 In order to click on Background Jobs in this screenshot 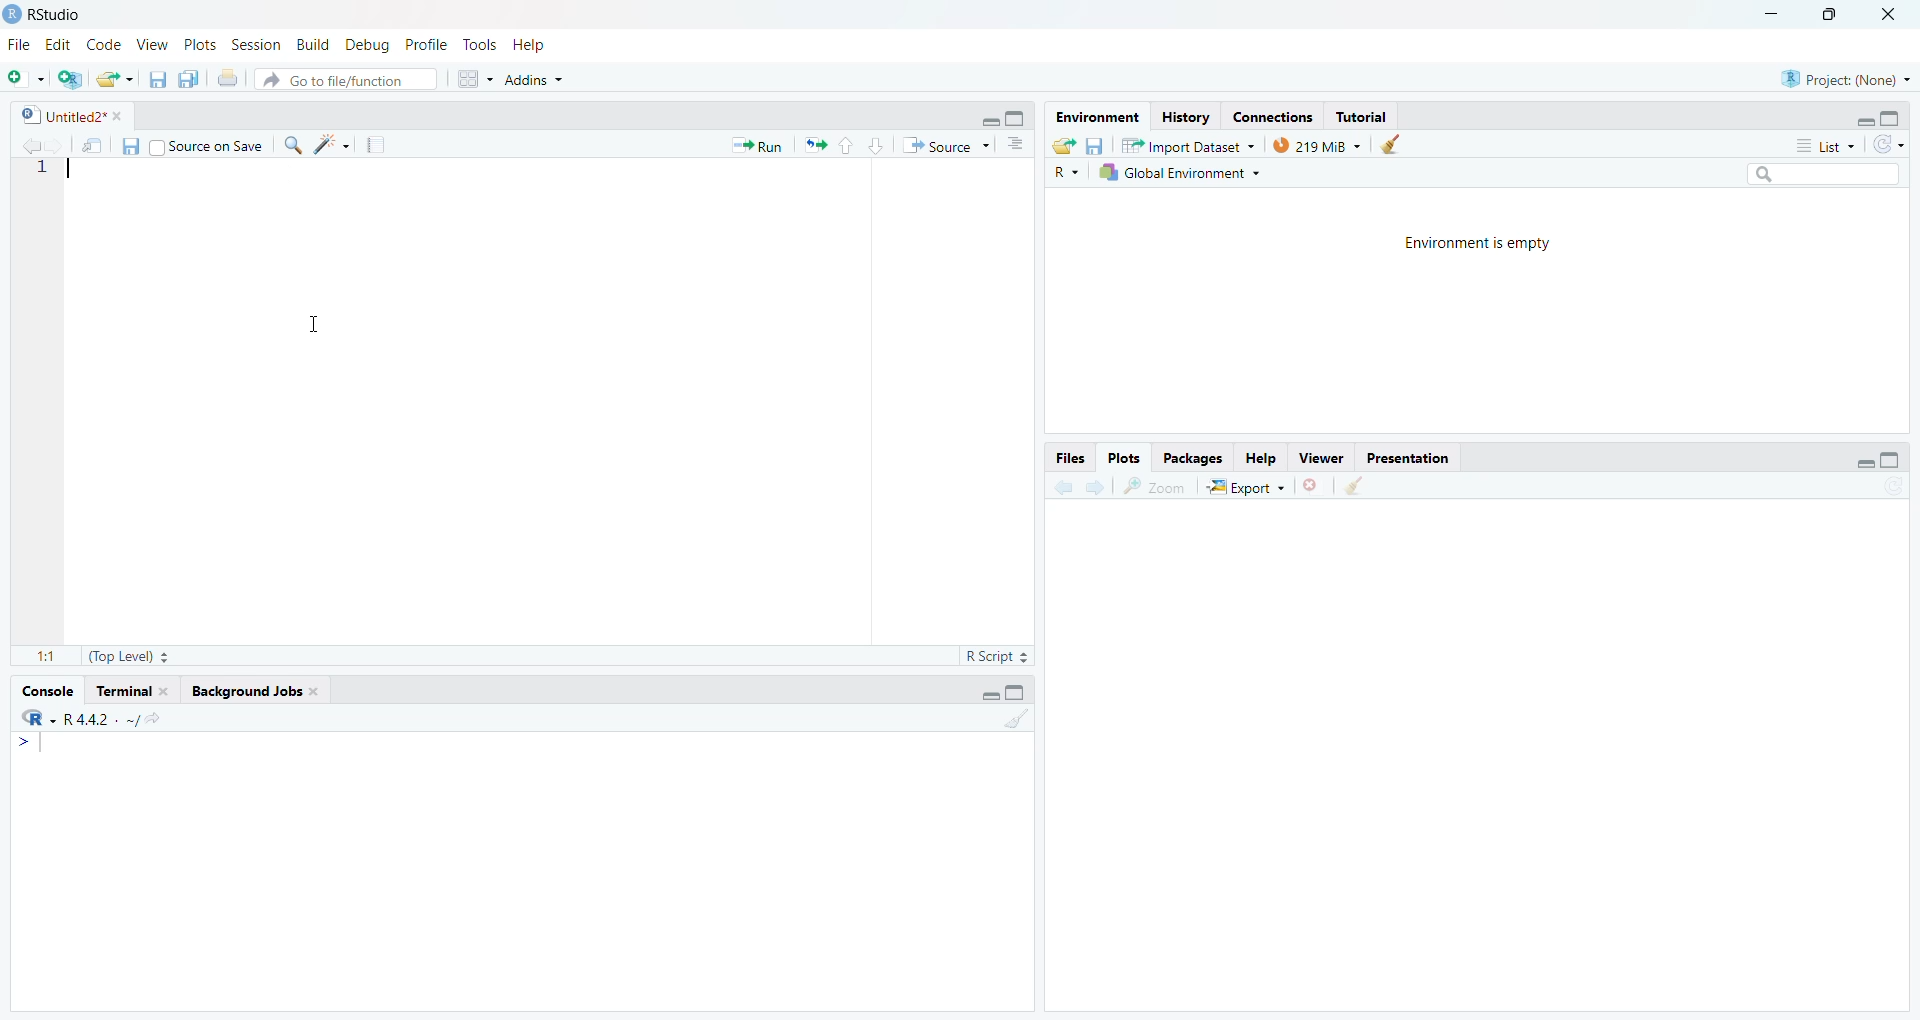, I will do `click(253, 692)`.